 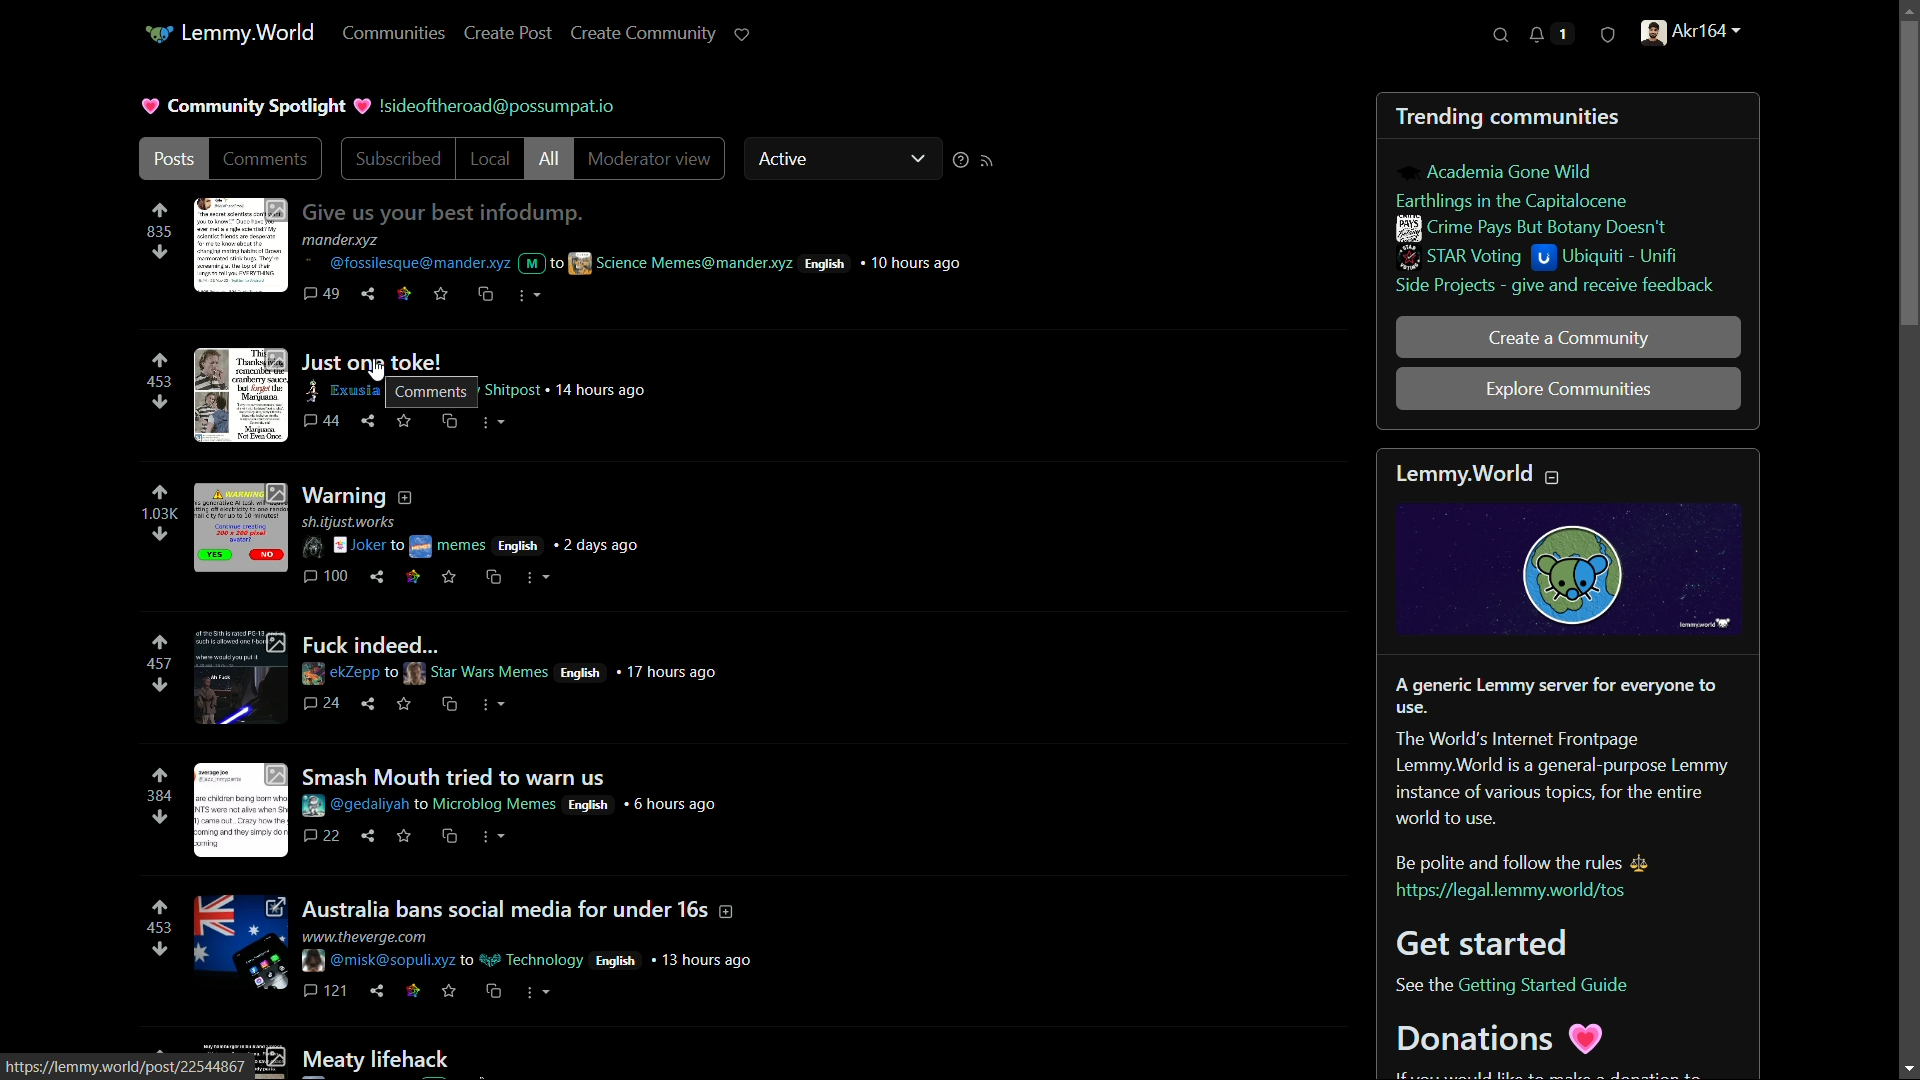 What do you see at coordinates (404, 497) in the screenshot?
I see `Description` at bounding box center [404, 497].